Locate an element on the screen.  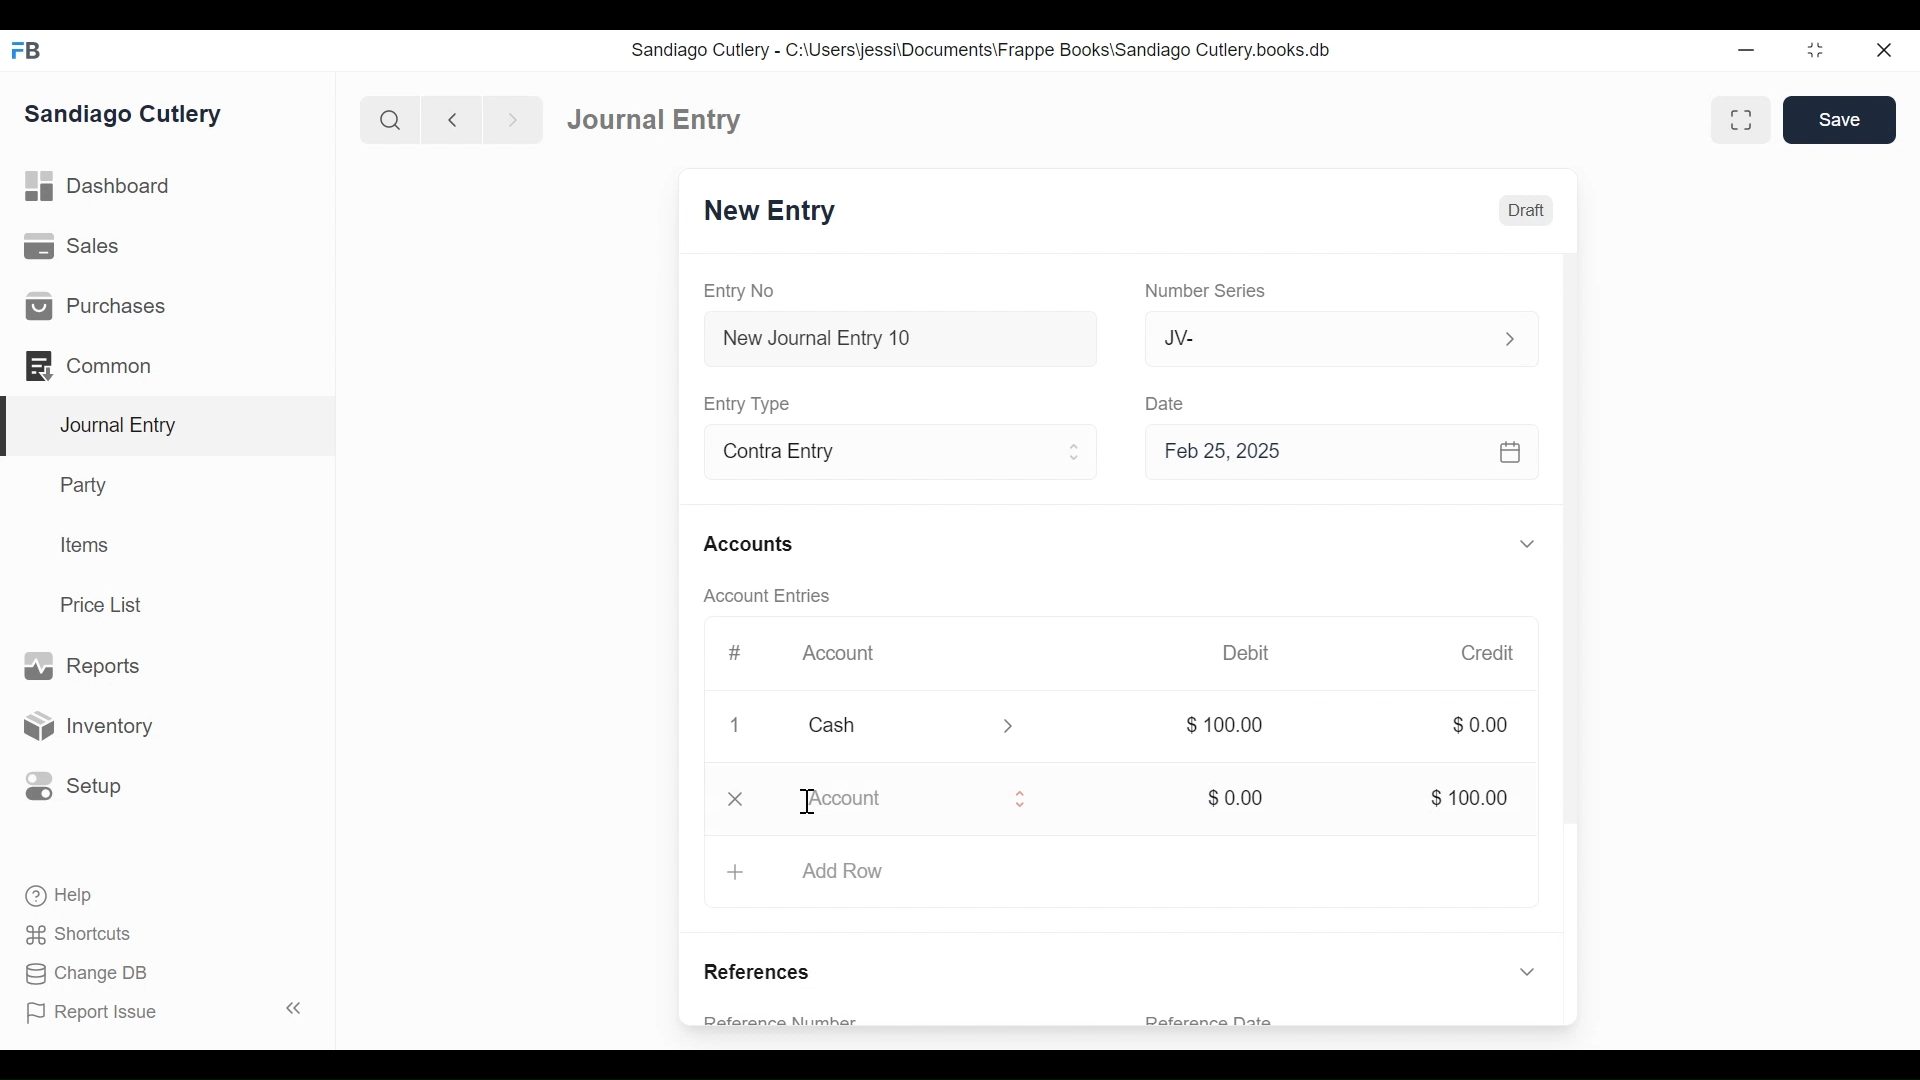
Account is located at coordinates (841, 655).